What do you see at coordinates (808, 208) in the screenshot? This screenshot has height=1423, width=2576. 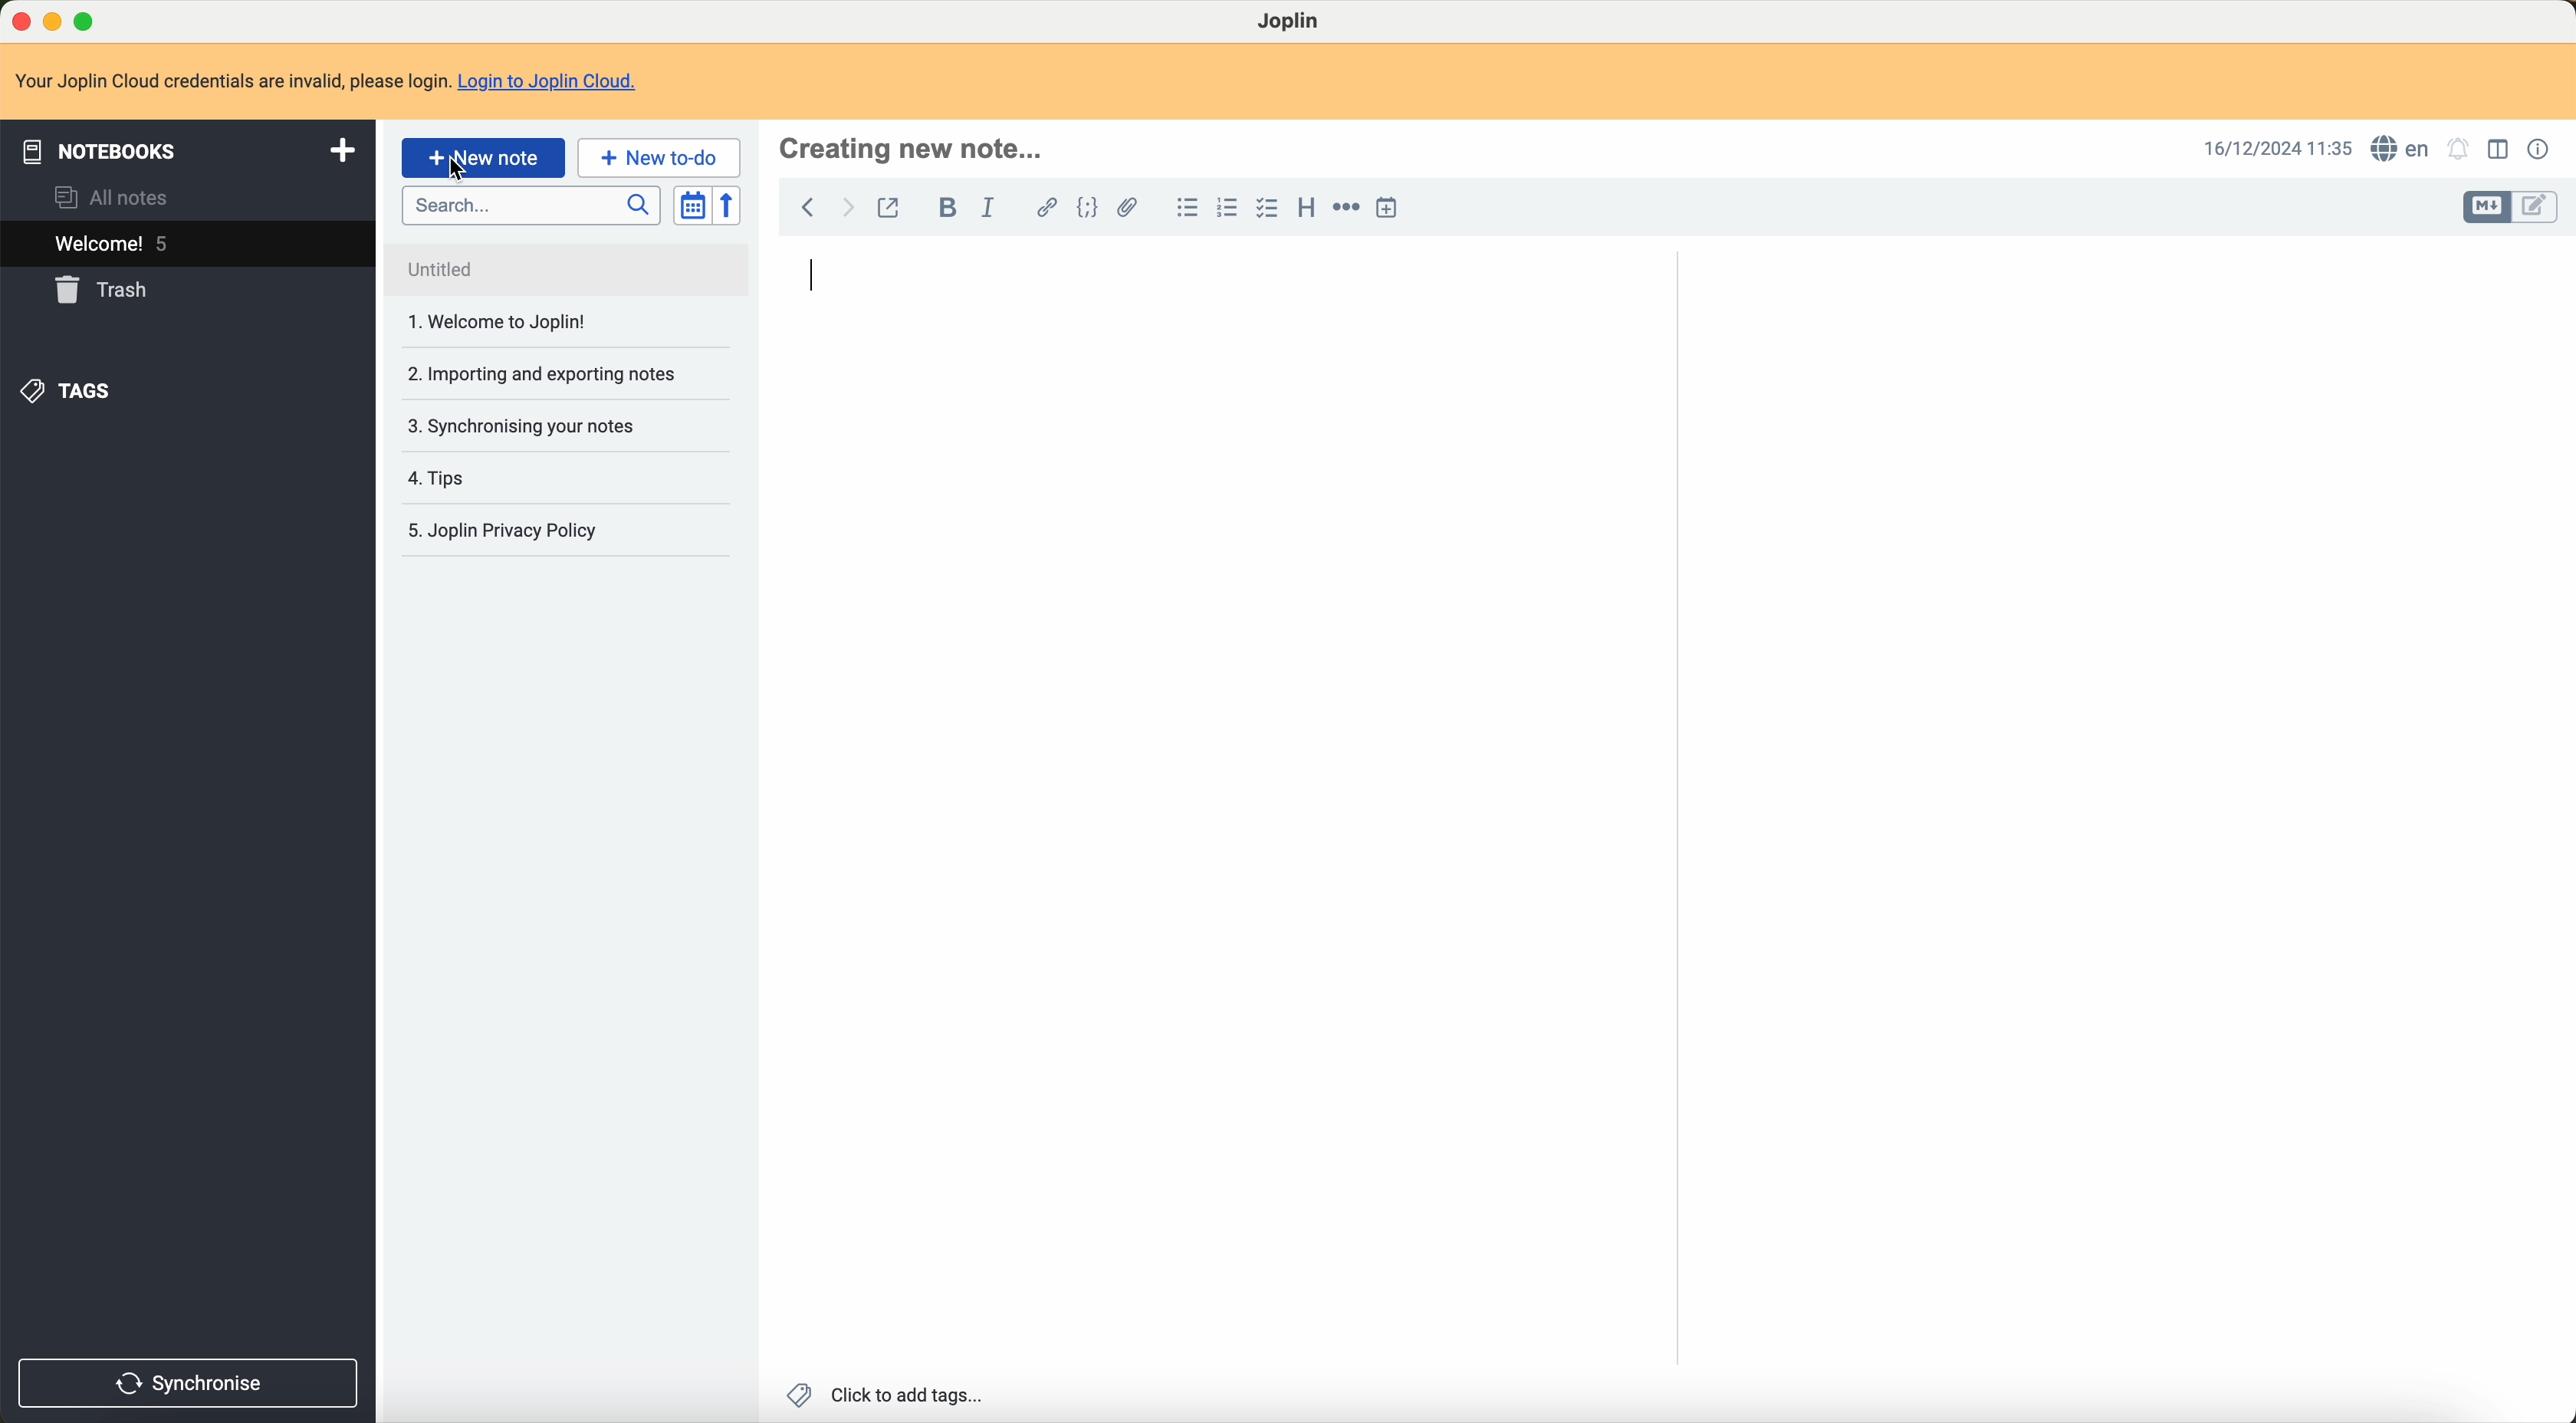 I see `back` at bounding box center [808, 208].